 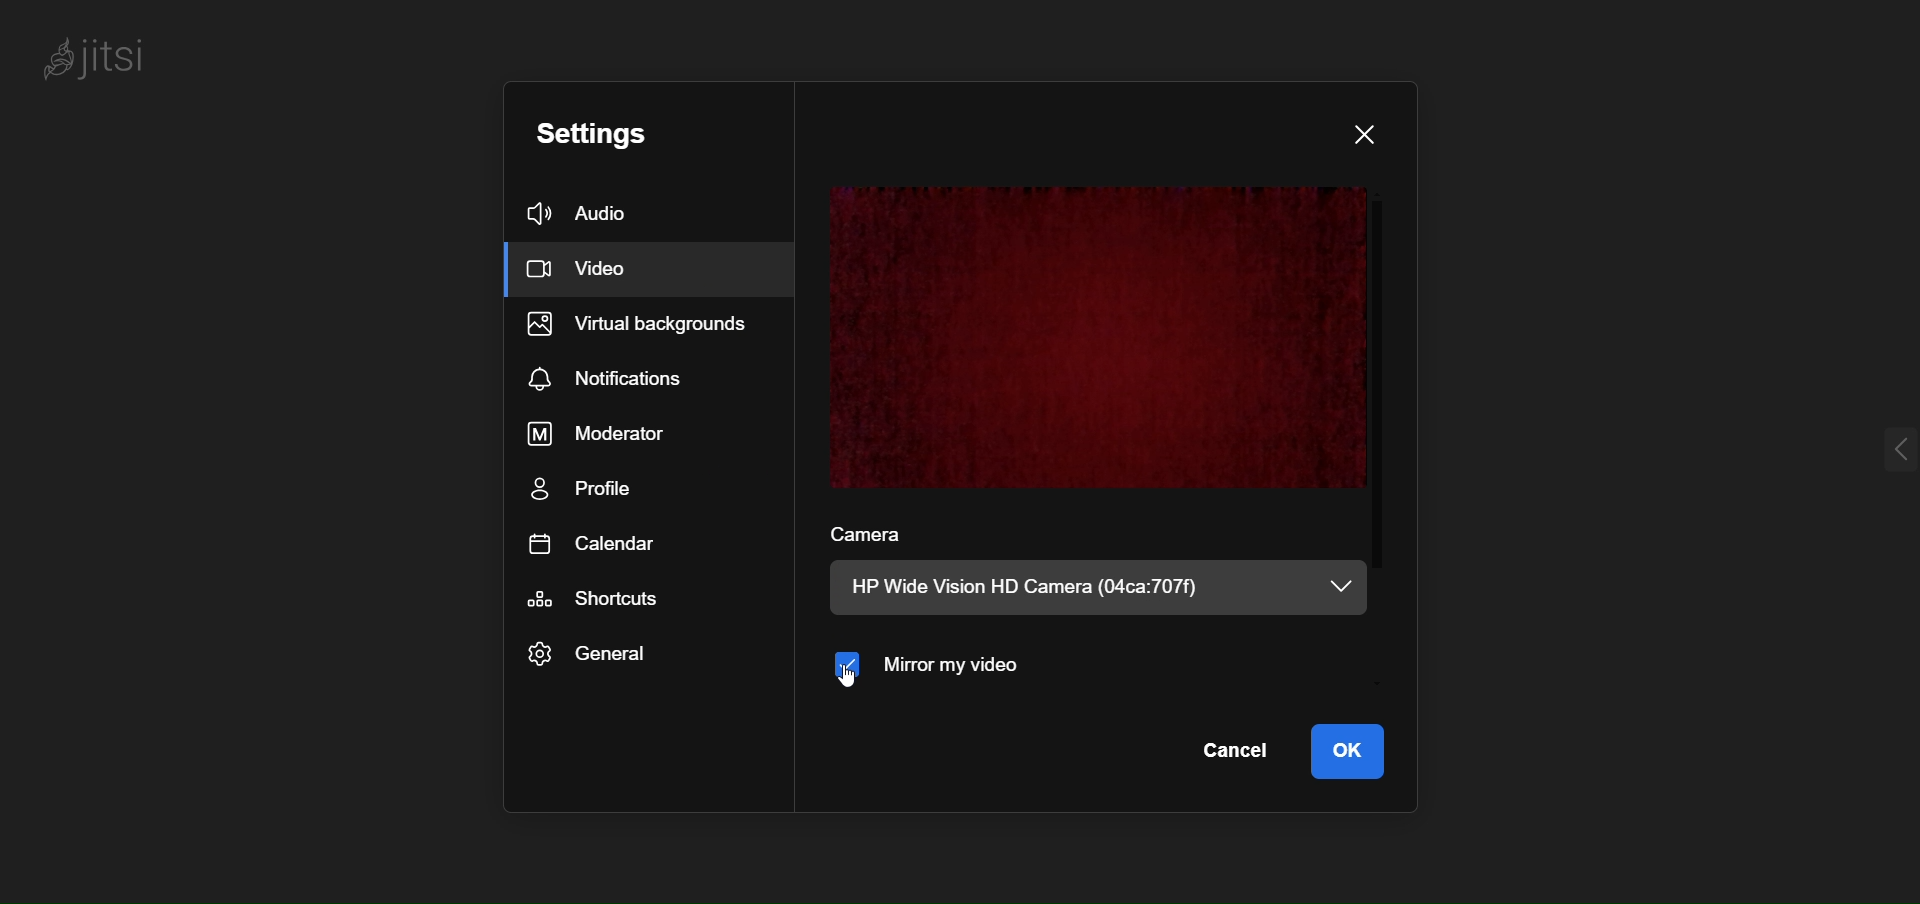 I want to click on camera, so click(x=882, y=537).